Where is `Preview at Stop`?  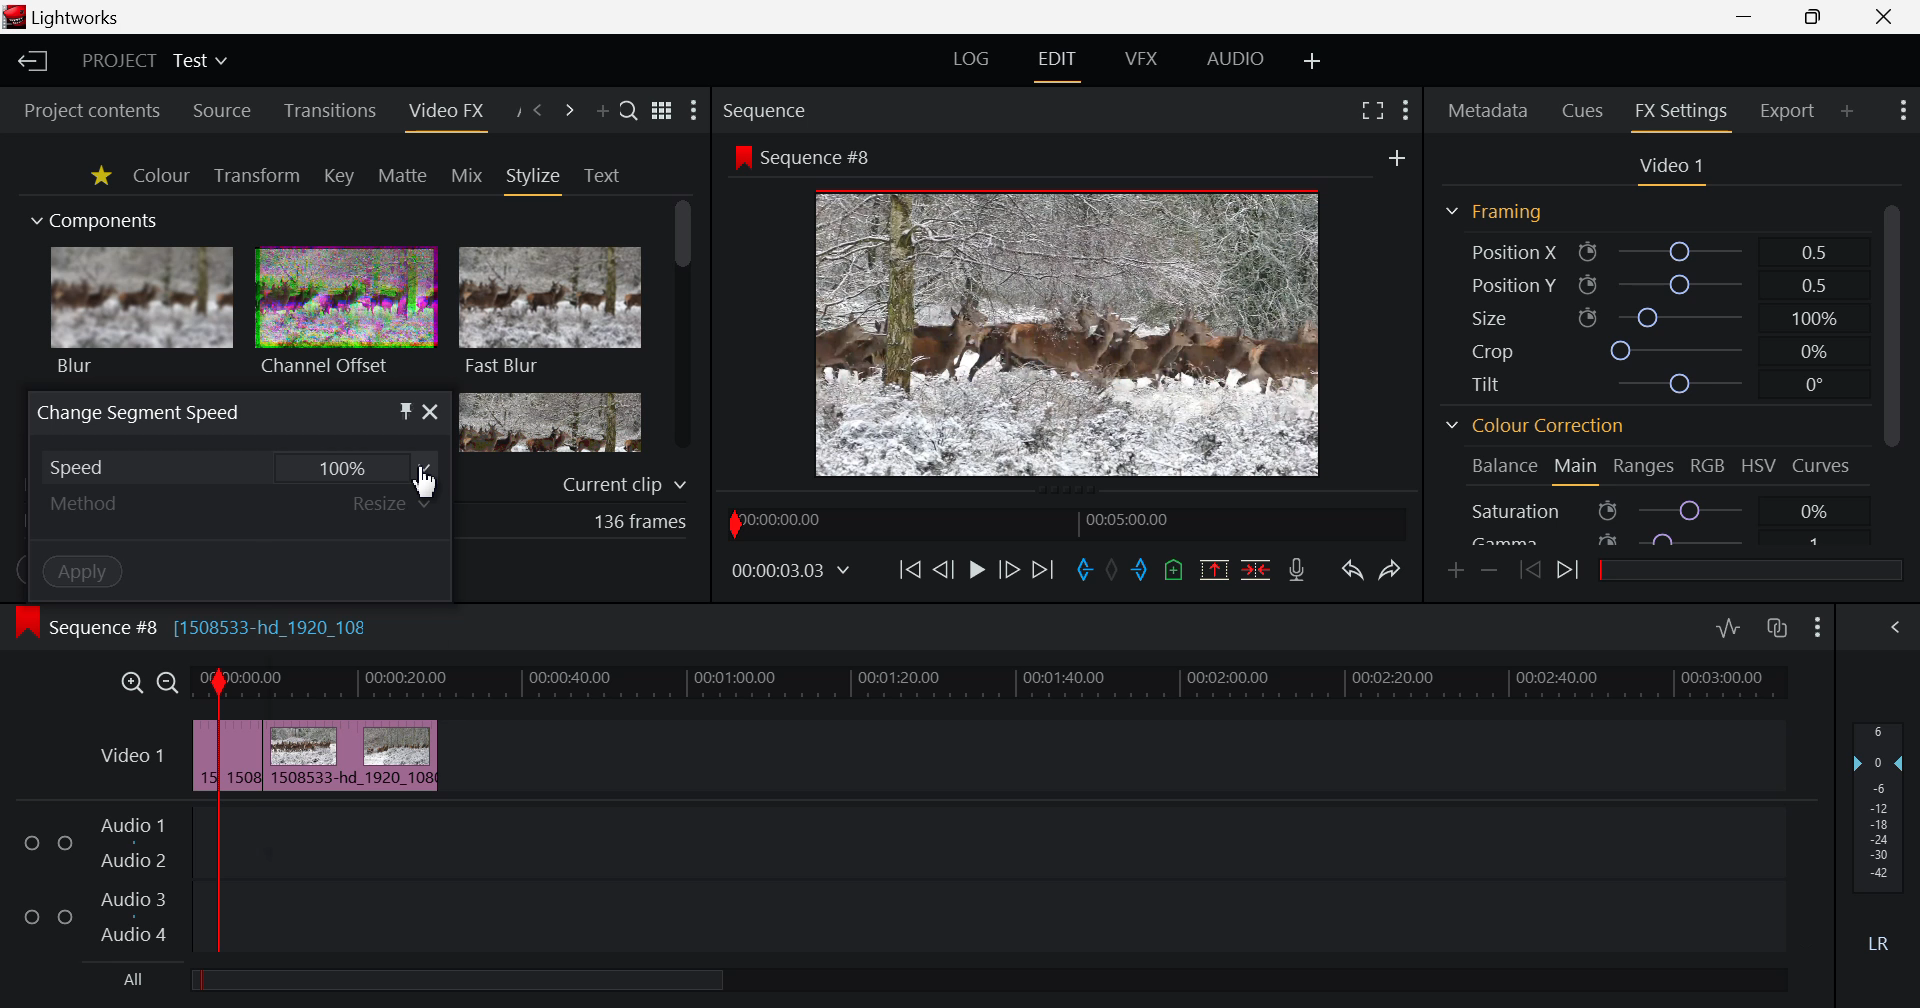 Preview at Stop is located at coordinates (1091, 330).